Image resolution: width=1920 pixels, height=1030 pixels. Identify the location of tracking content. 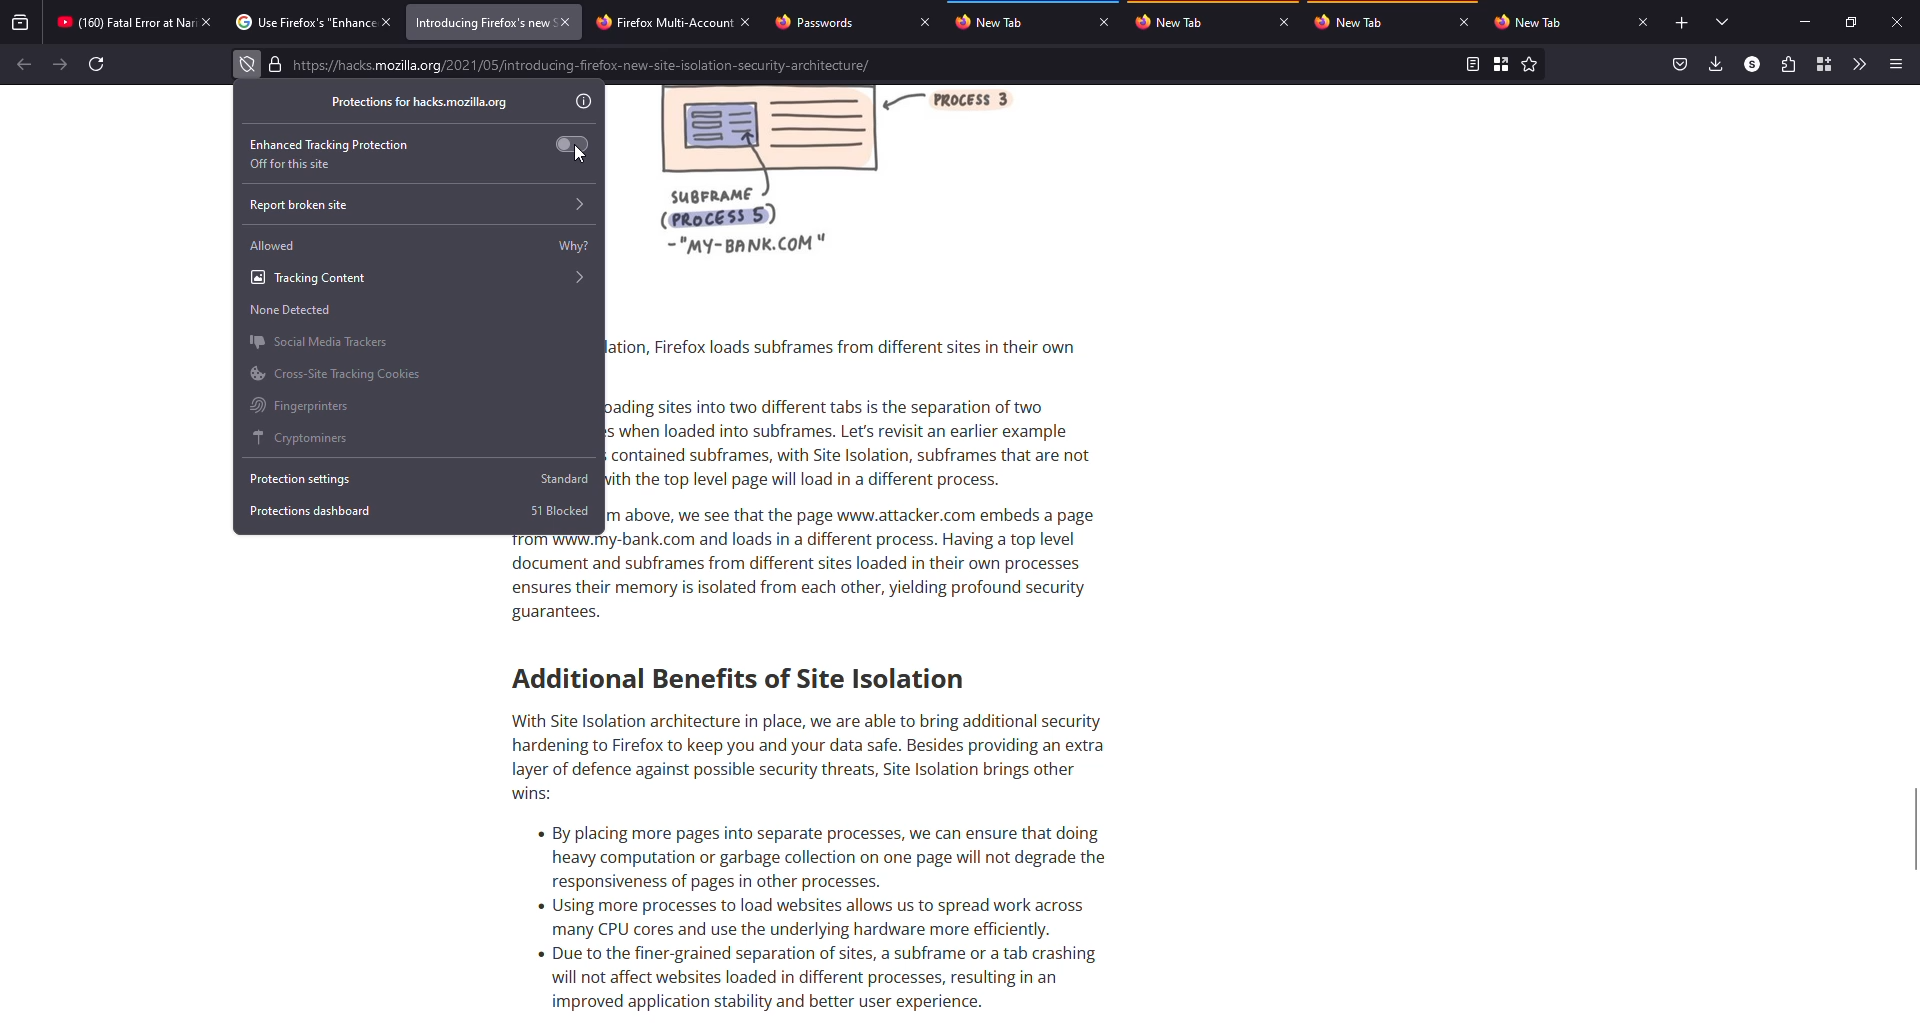
(419, 277).